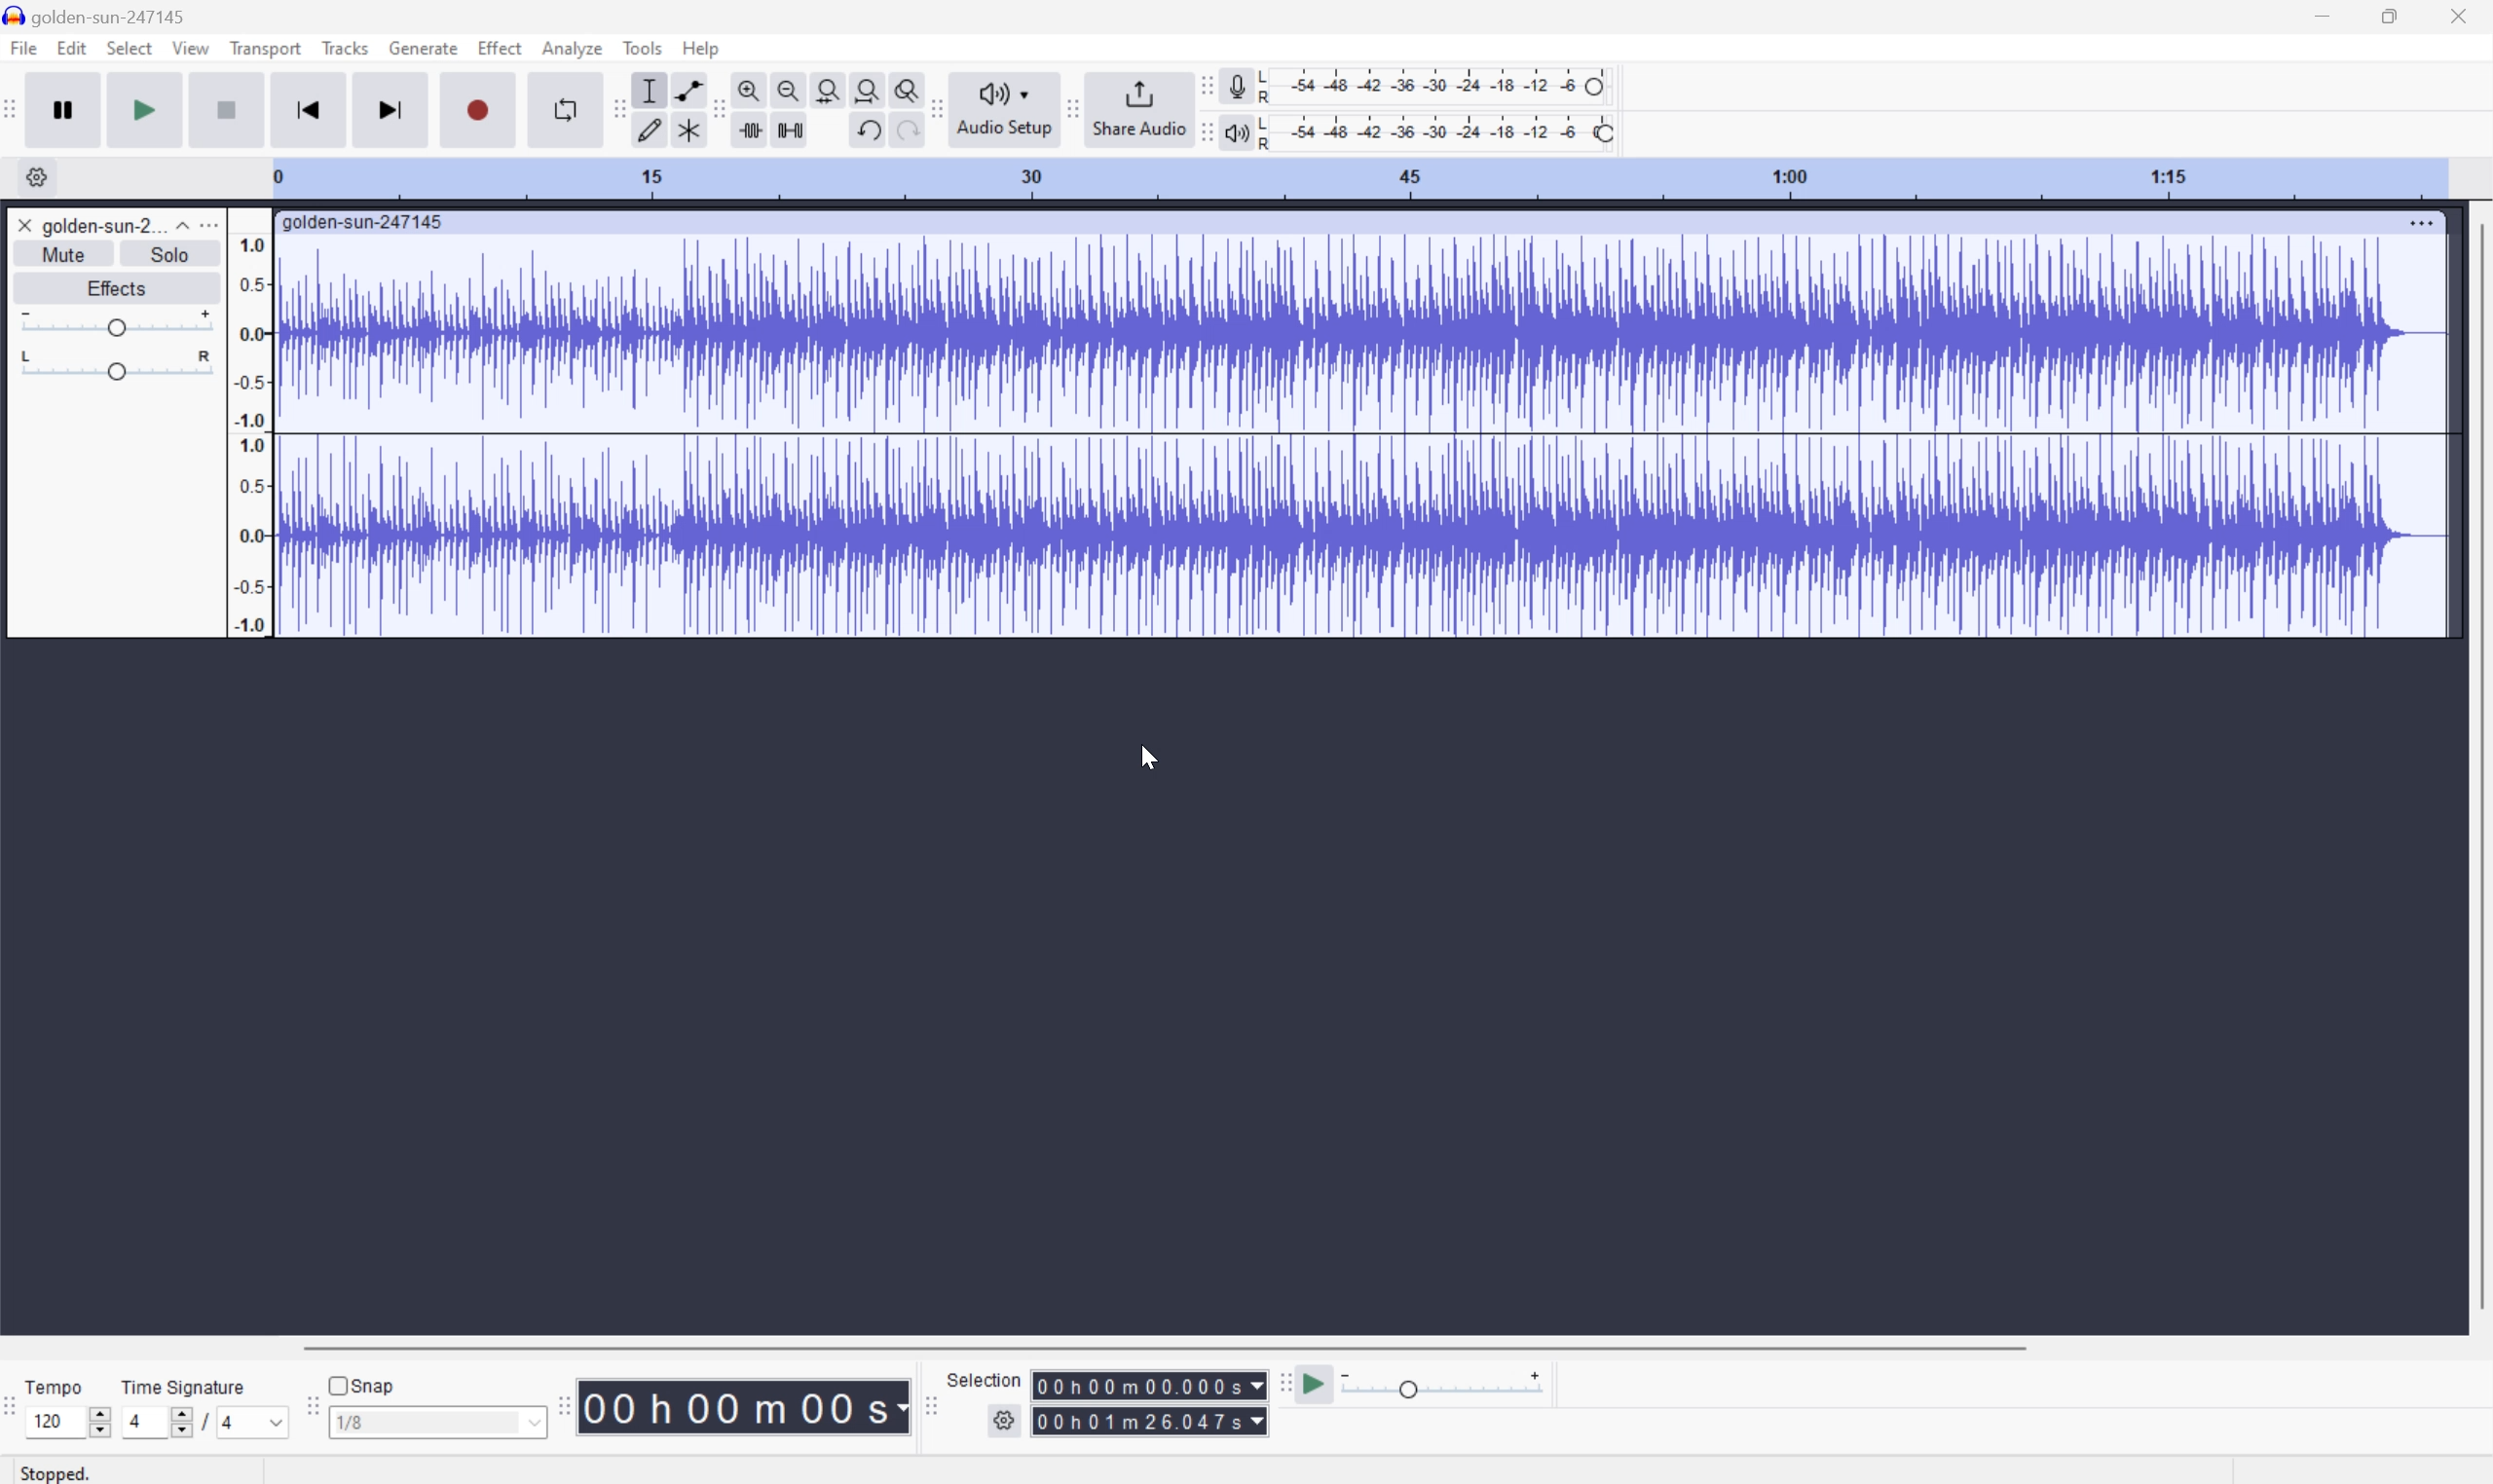 This screenshot has height=1484, width=2493. What do you see at coordinates (22, 47) in the screenshot?
I see `File` at bounding box center [22, 47].